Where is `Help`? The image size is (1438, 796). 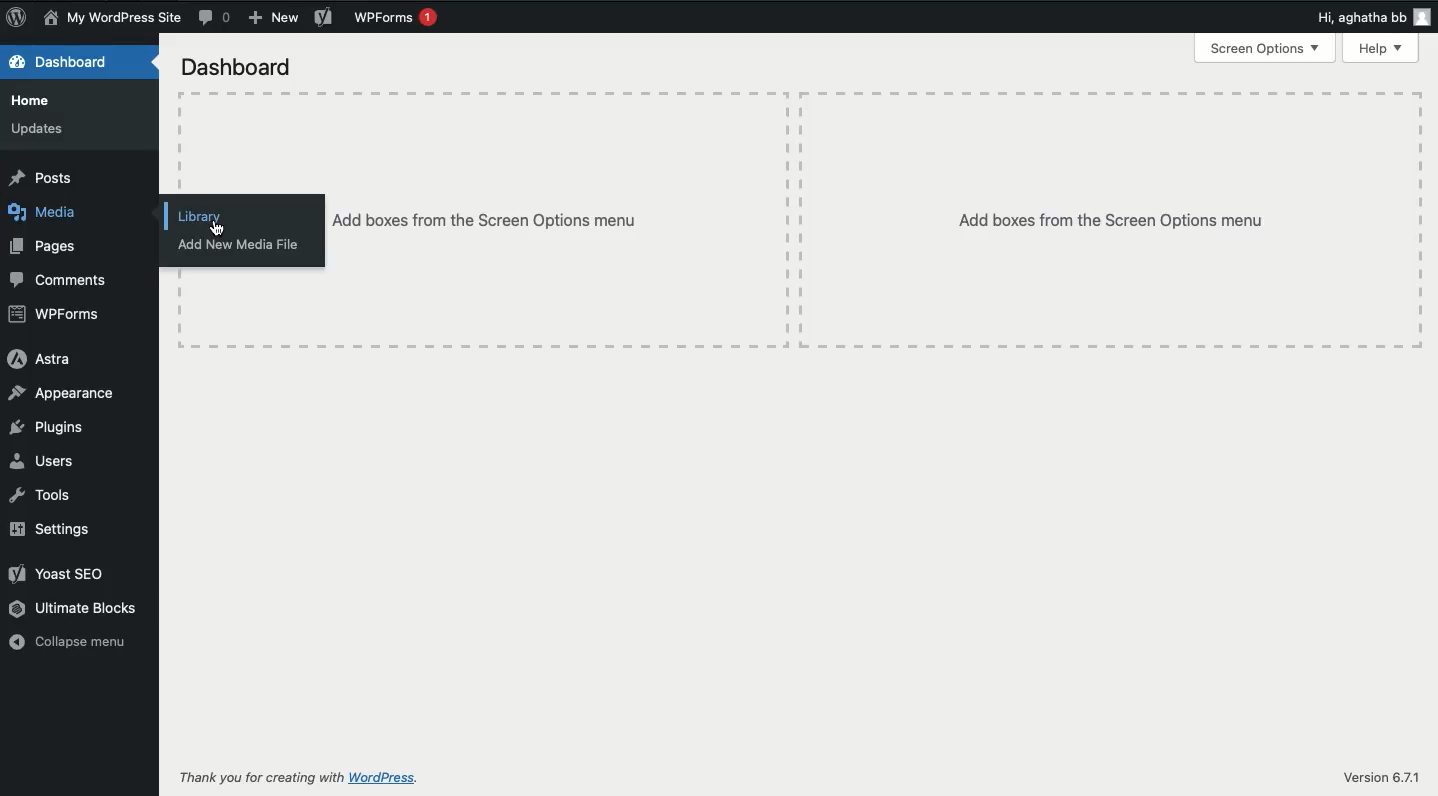
Help is located at coordinates (1382, 48).